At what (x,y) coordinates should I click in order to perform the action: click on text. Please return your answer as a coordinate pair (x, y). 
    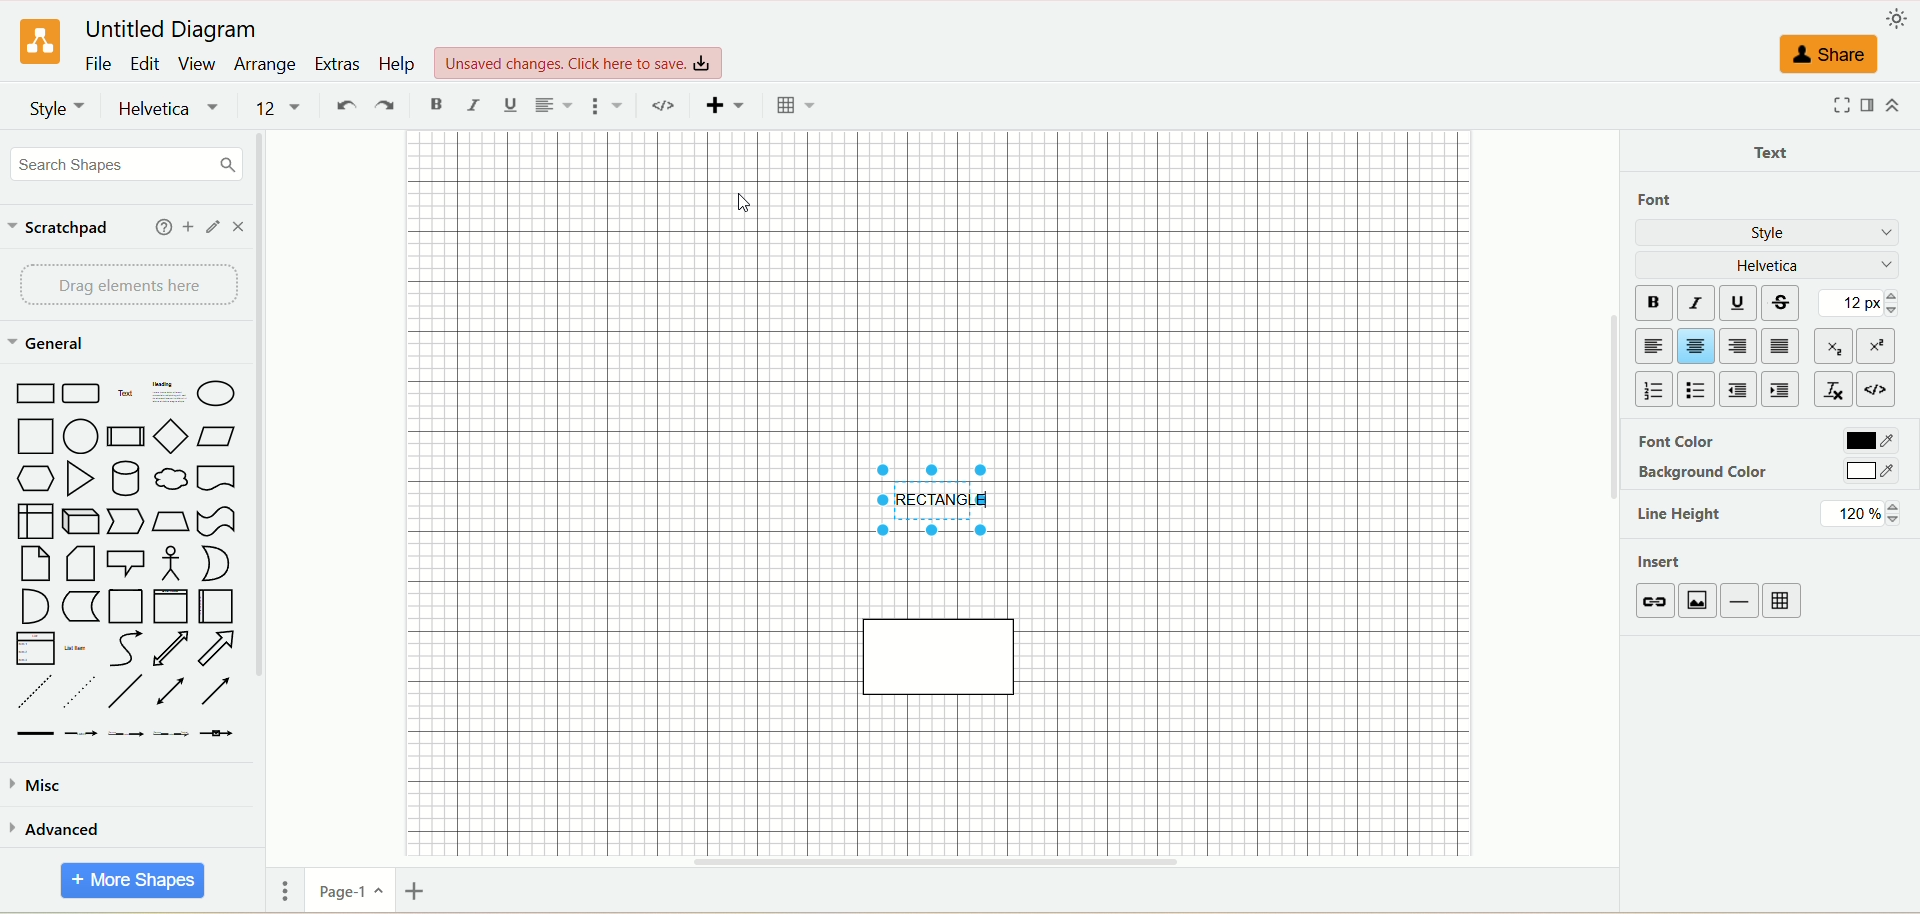
    Looking at the image, I should click on (1777, 151).